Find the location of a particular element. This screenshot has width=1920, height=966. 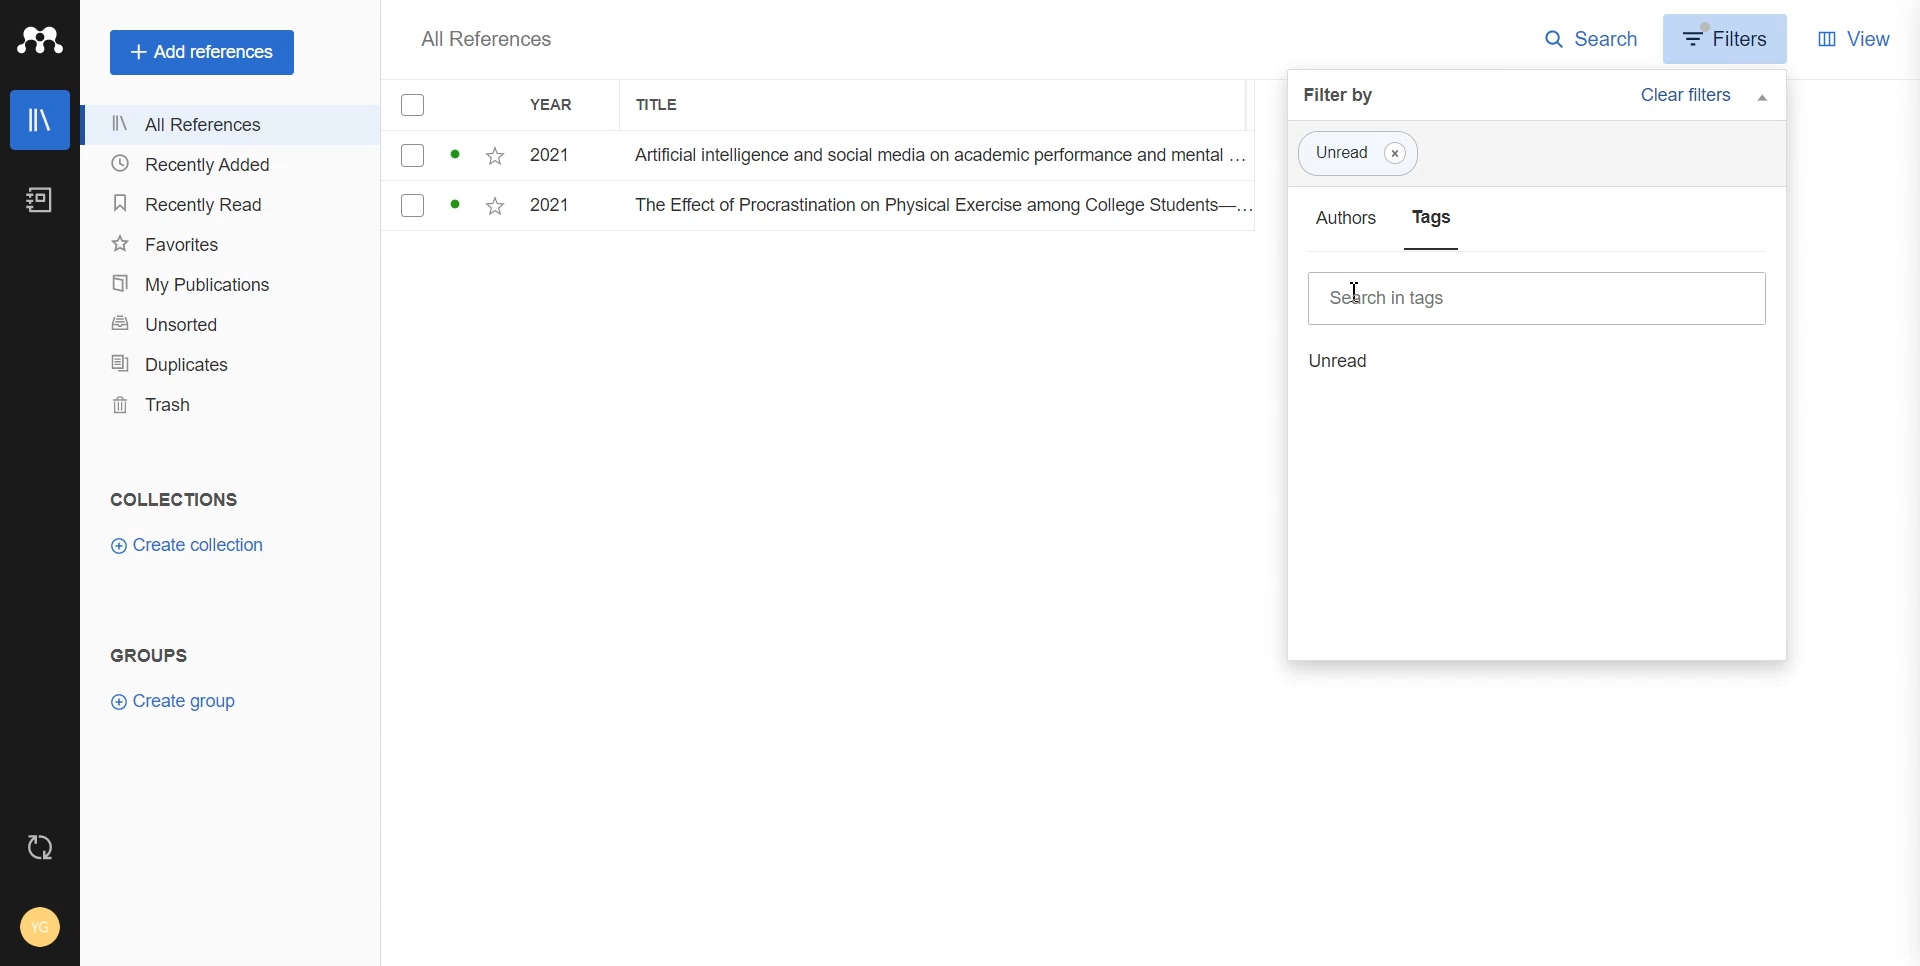

Title is located at coordinates (669, 106).